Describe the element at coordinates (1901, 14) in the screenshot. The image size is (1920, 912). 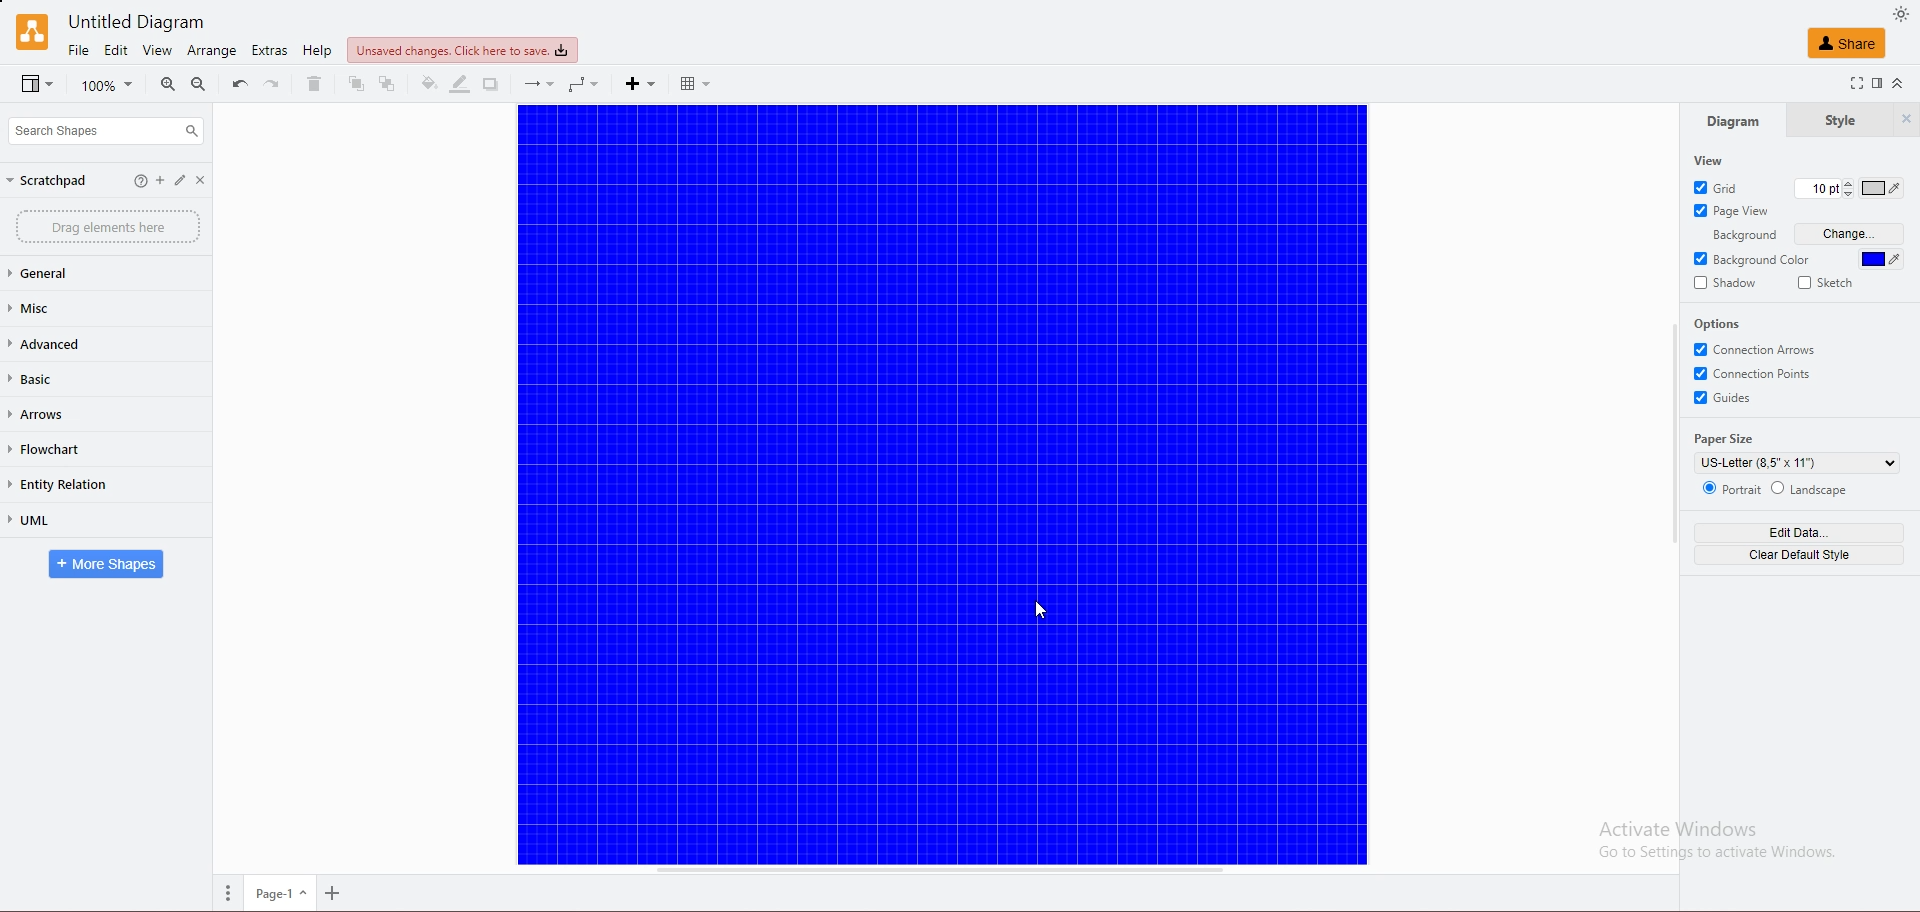
I see `dark mode` at that location.